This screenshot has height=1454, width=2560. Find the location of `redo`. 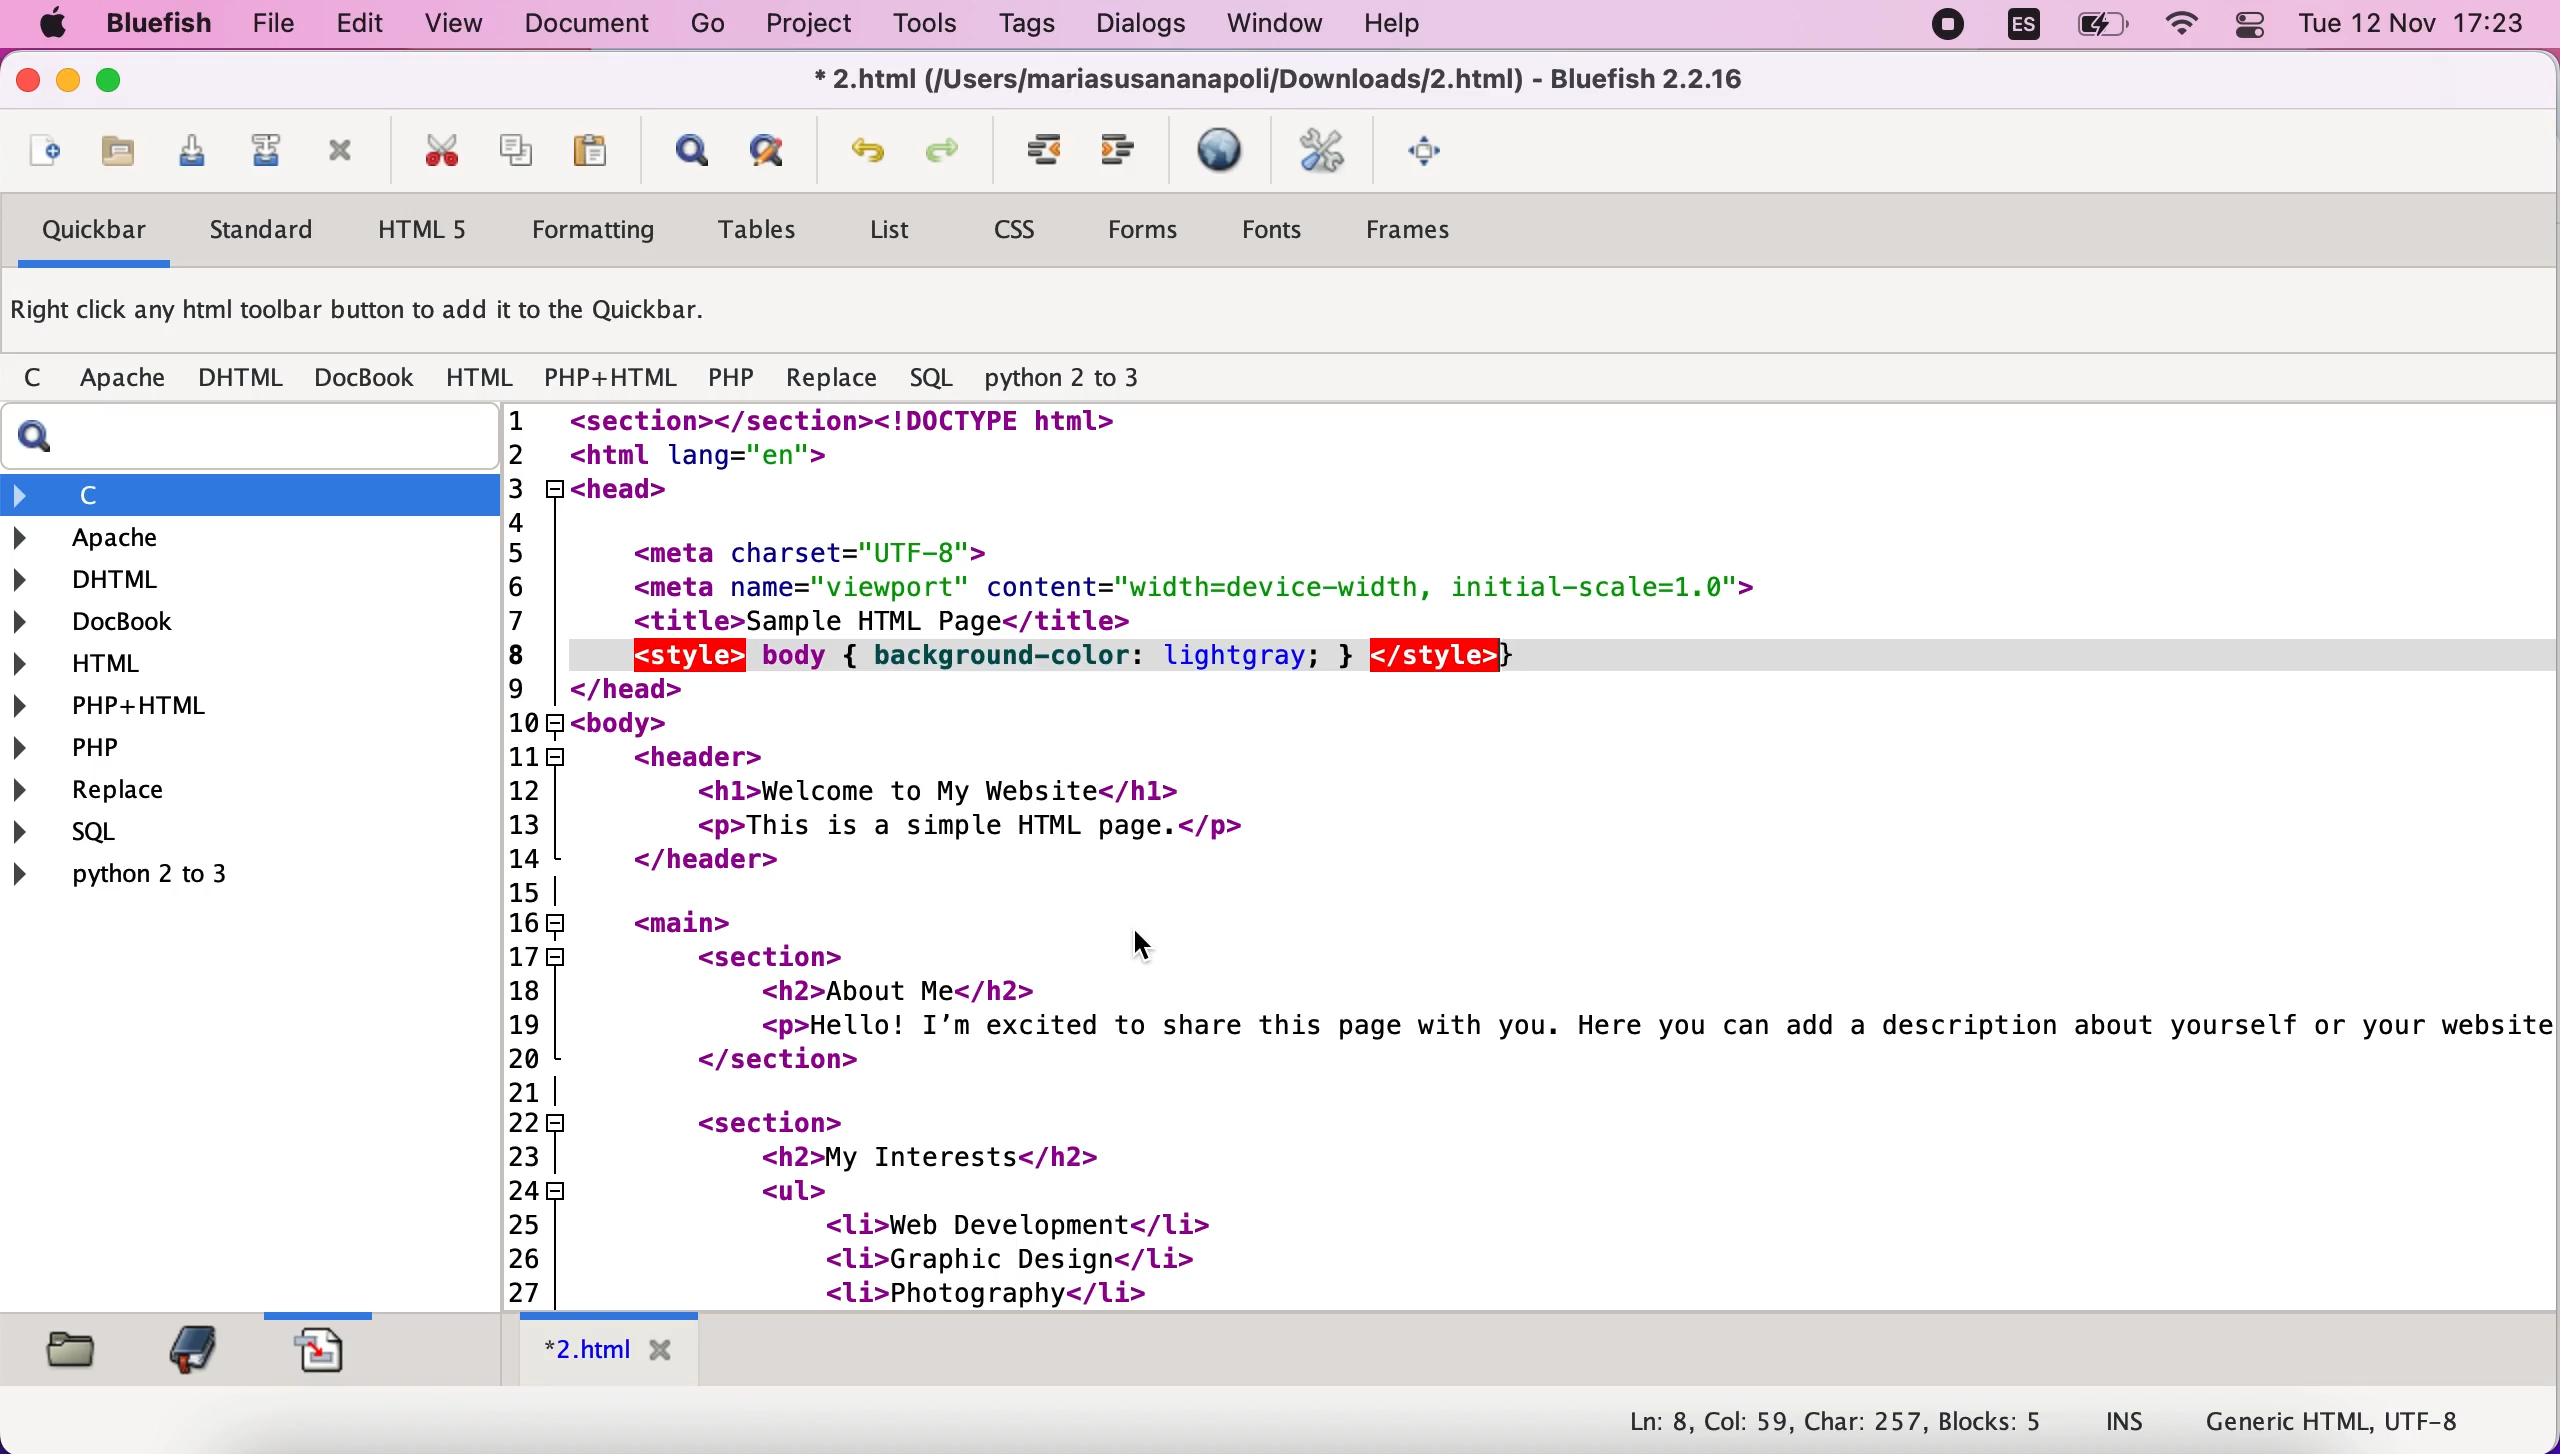

redo is located at coordinates (944, 151).